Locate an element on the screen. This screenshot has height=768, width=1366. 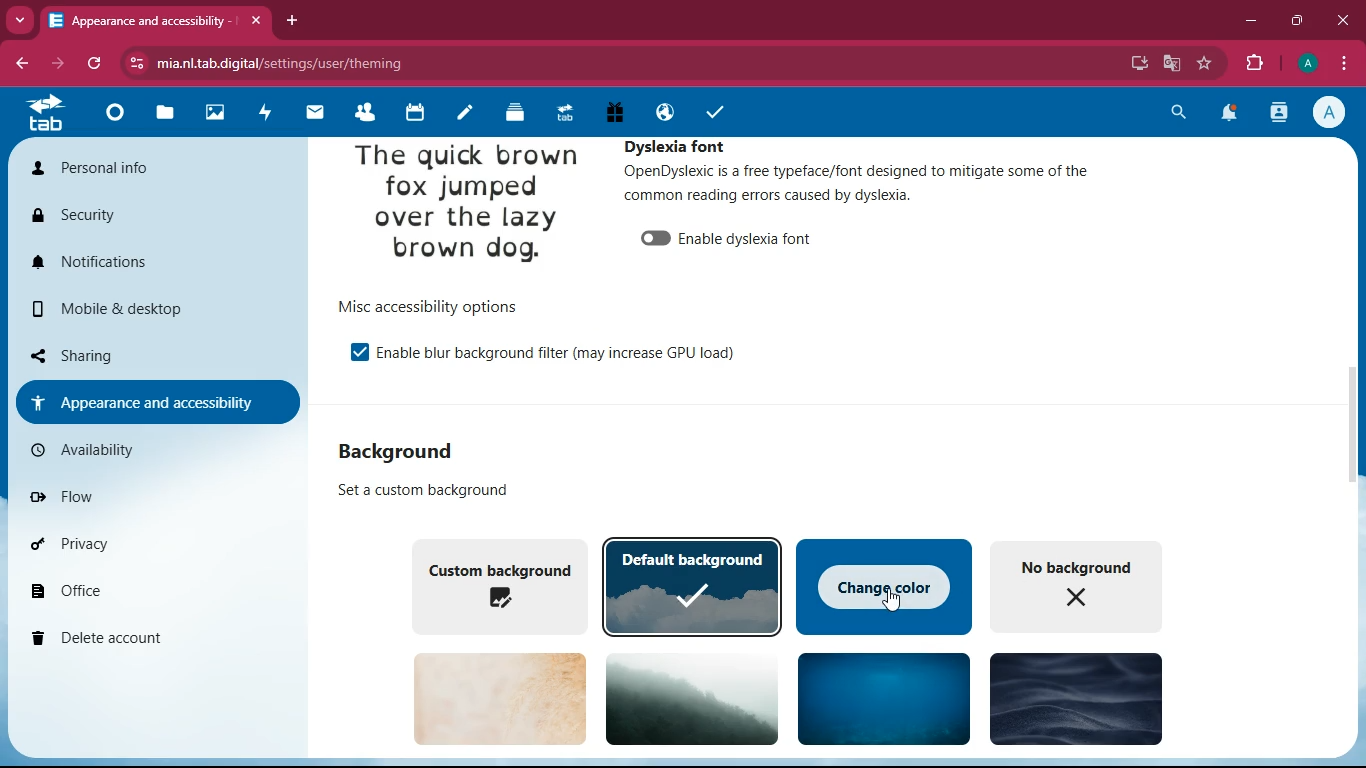
enable dyslexia font is located at coordinates (750, 239).